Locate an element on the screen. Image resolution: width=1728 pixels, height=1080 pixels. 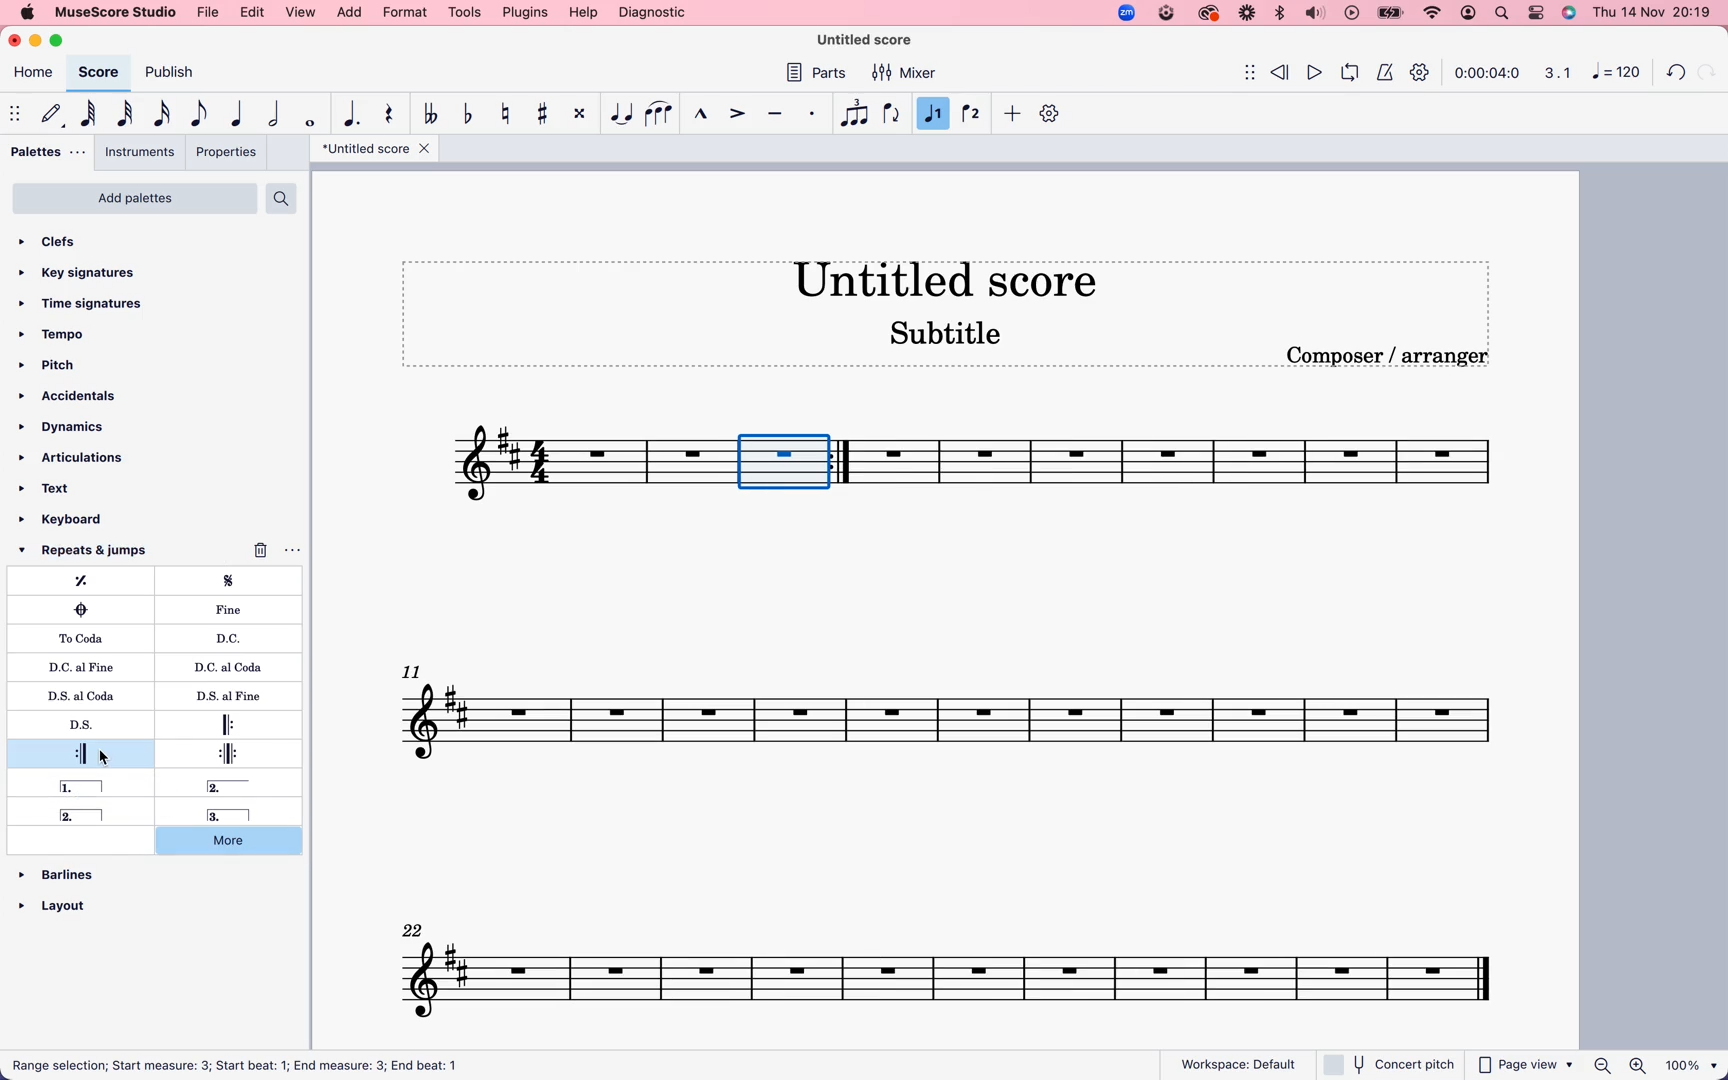
help is located at coordinates (582, 13).